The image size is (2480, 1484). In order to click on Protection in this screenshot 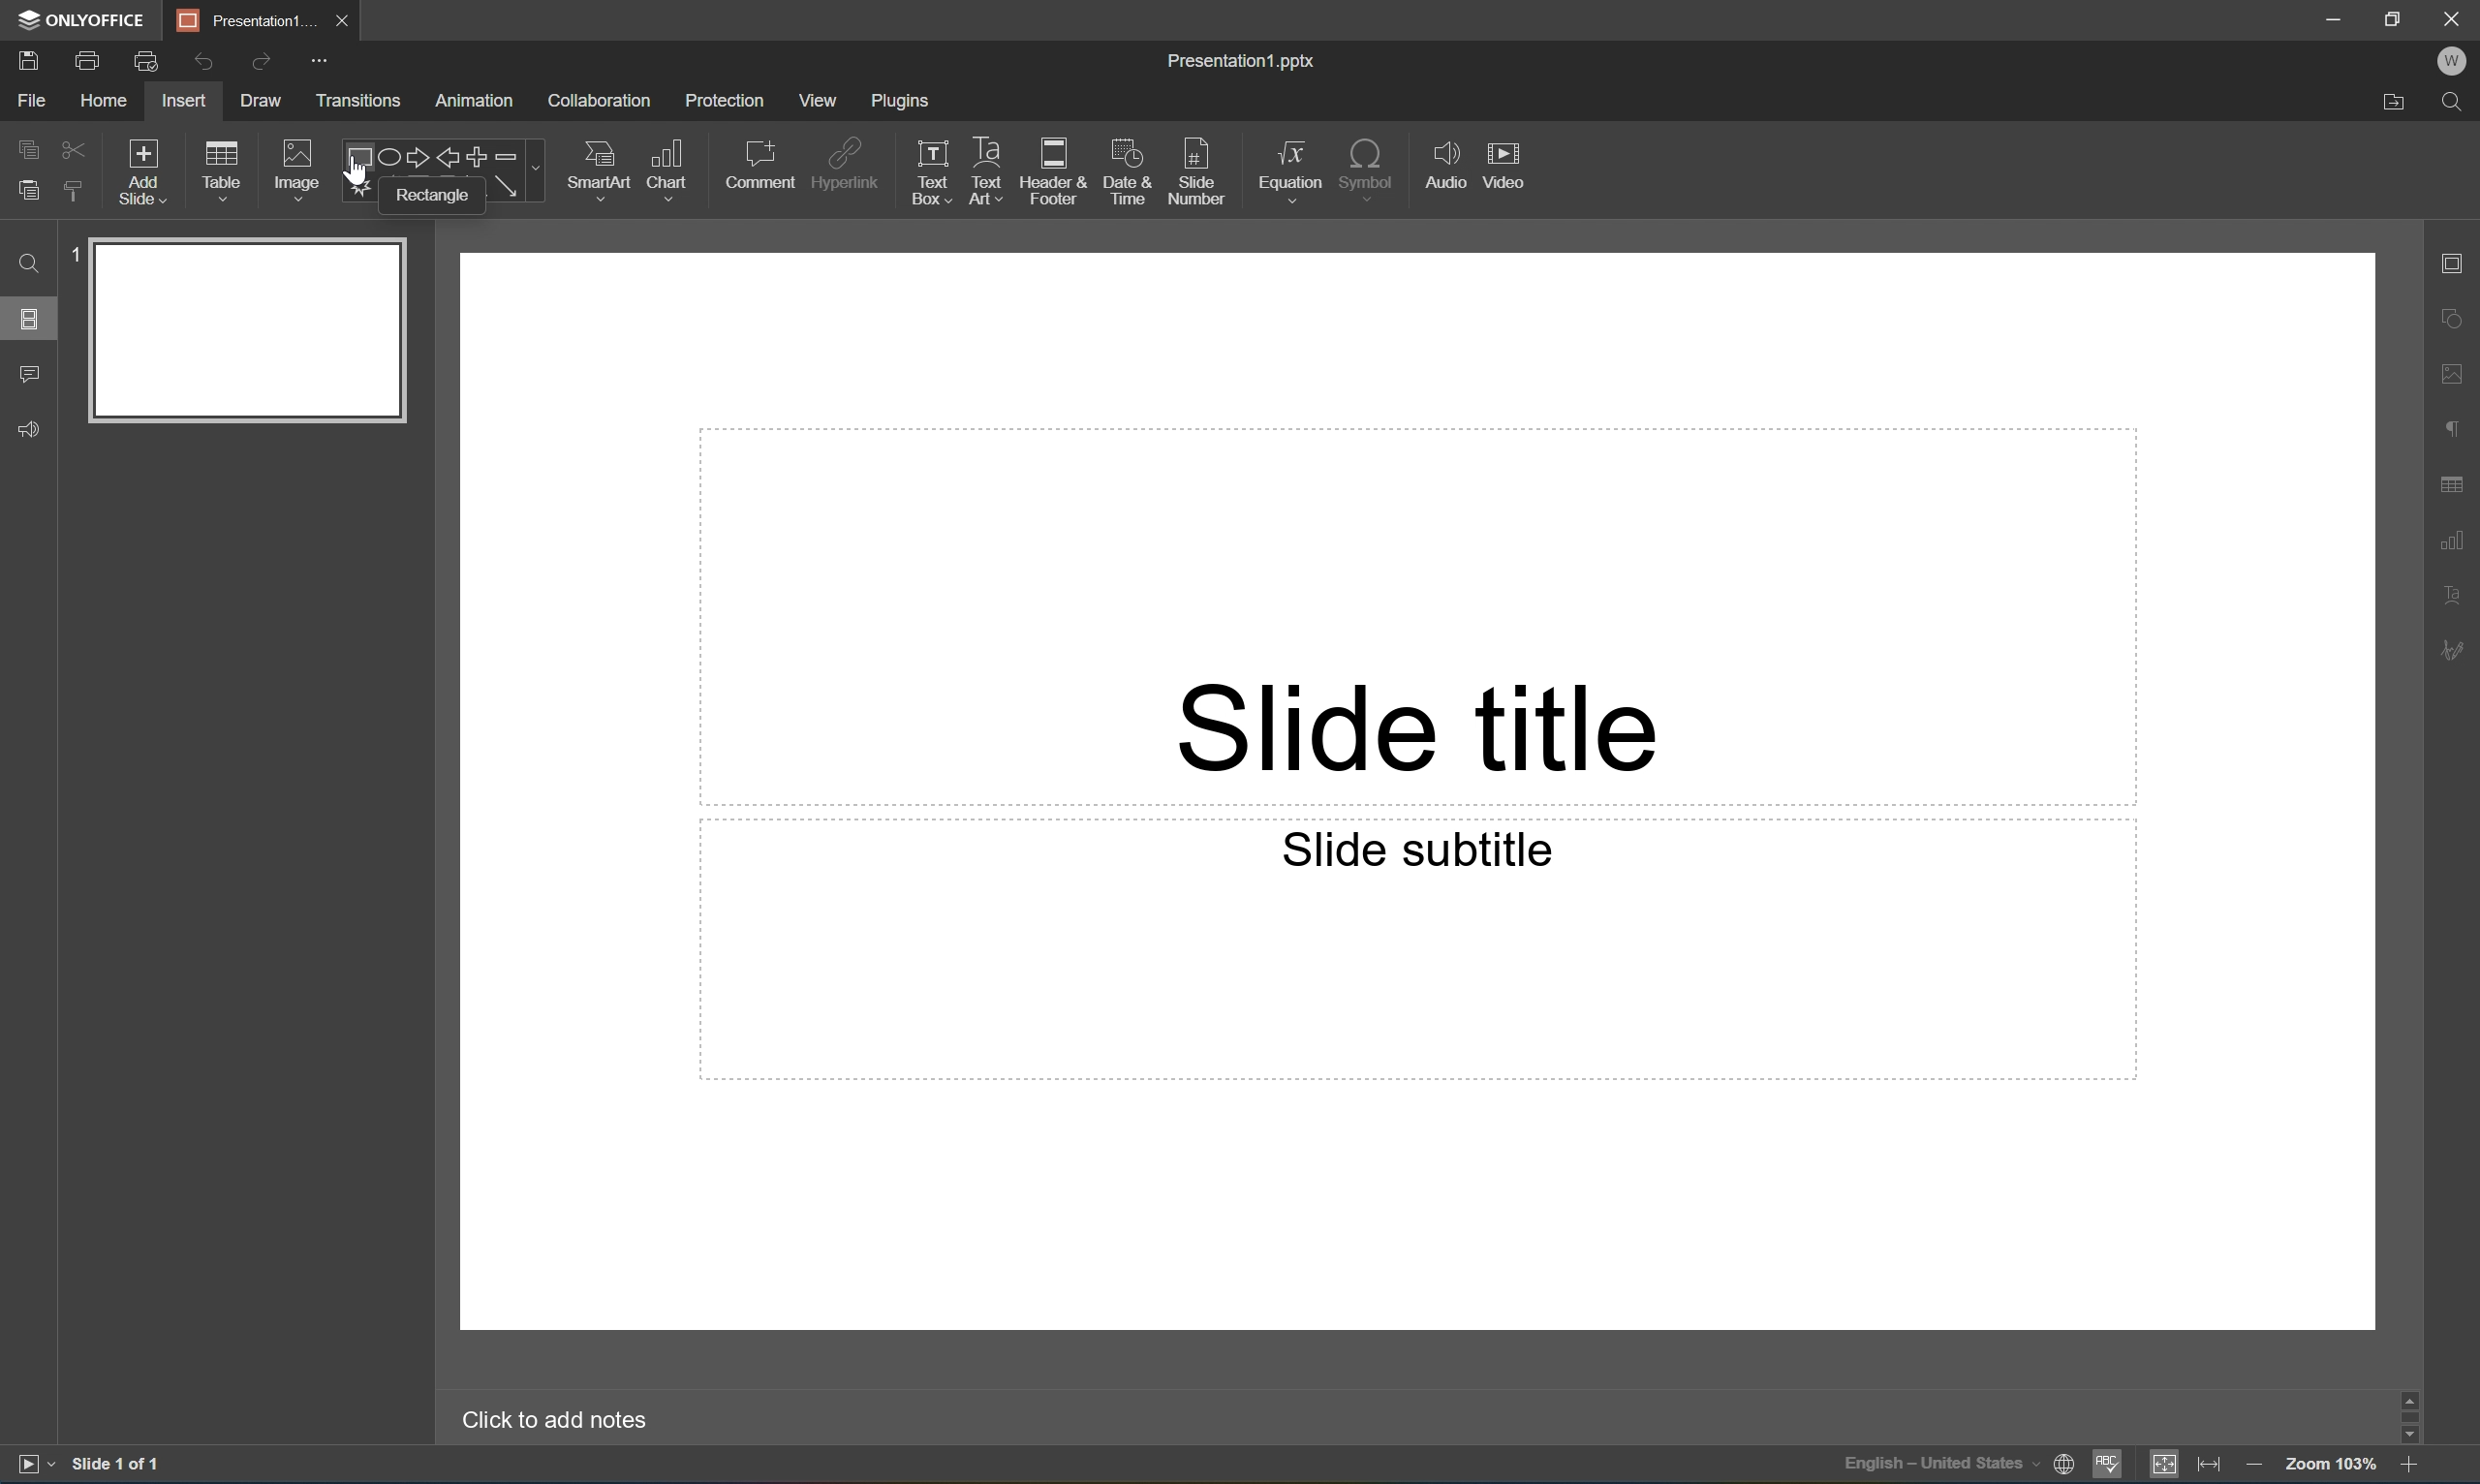, I will do `click(724, 101)`.